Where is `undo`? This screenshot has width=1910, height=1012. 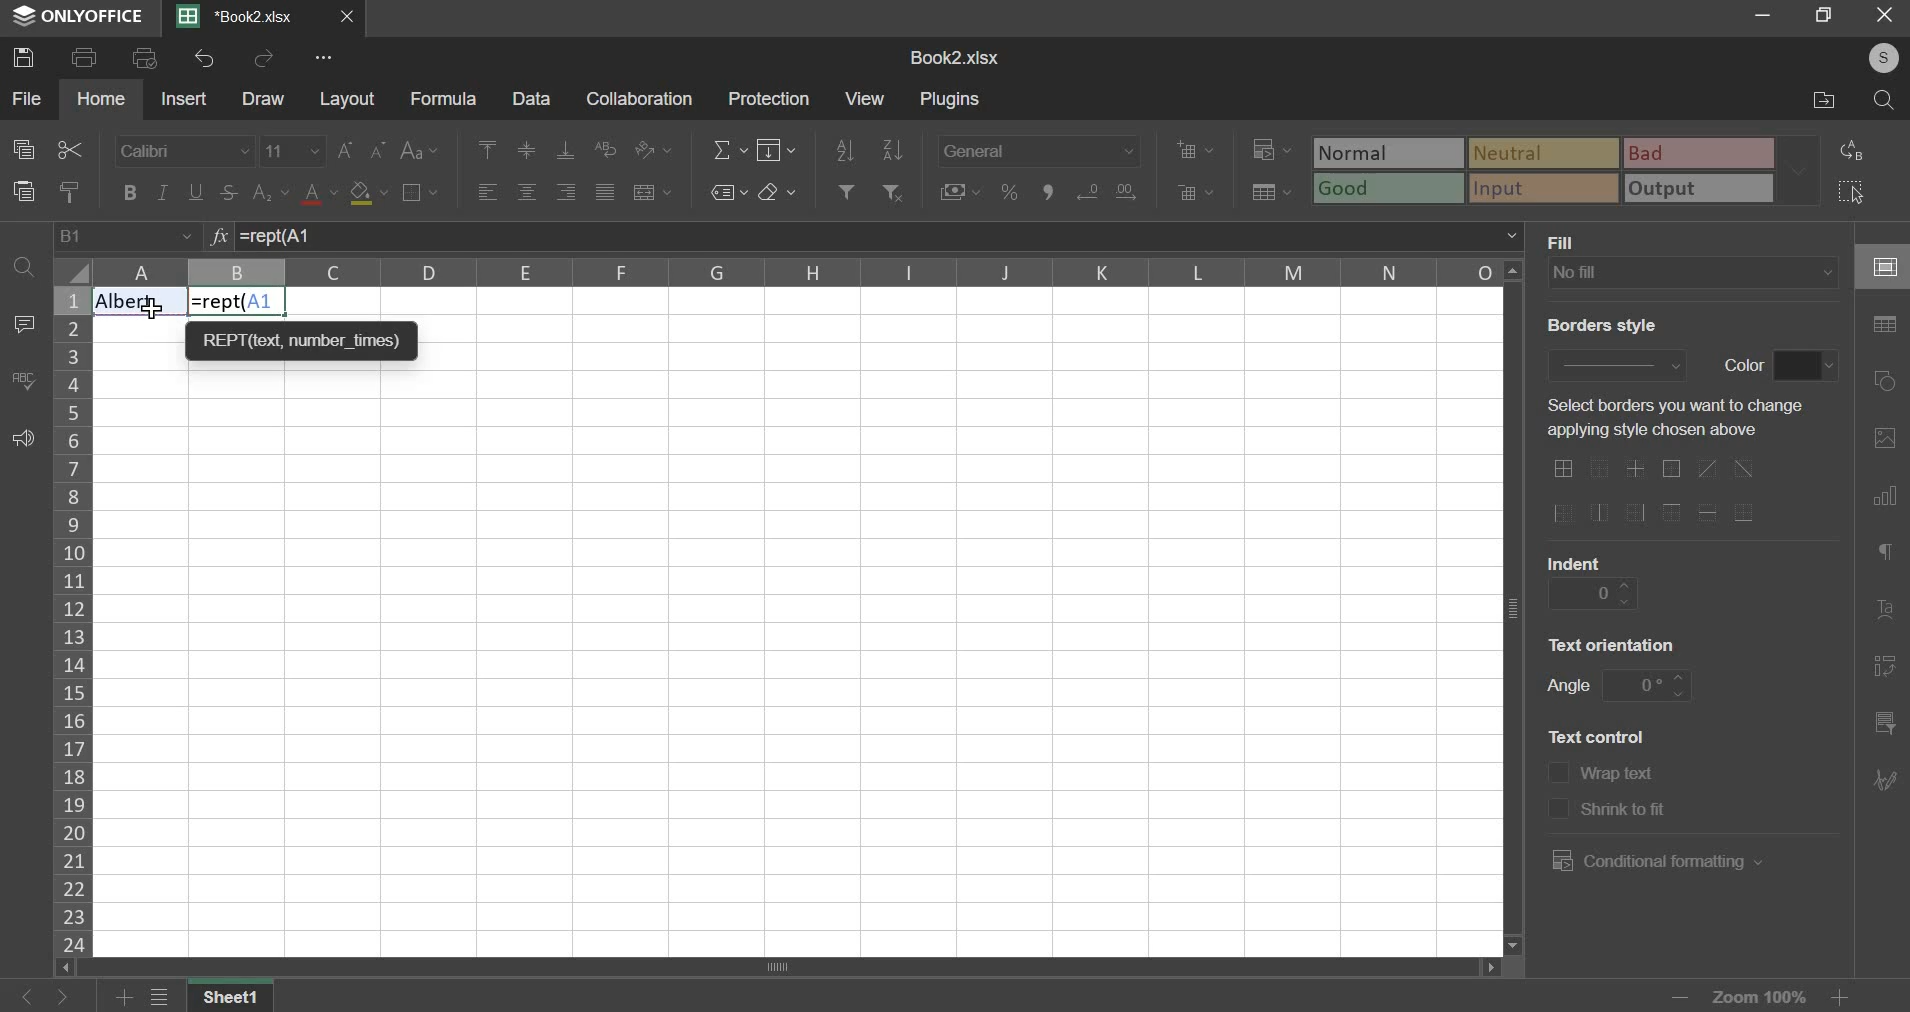 undo is located at coordinates (207, 58).